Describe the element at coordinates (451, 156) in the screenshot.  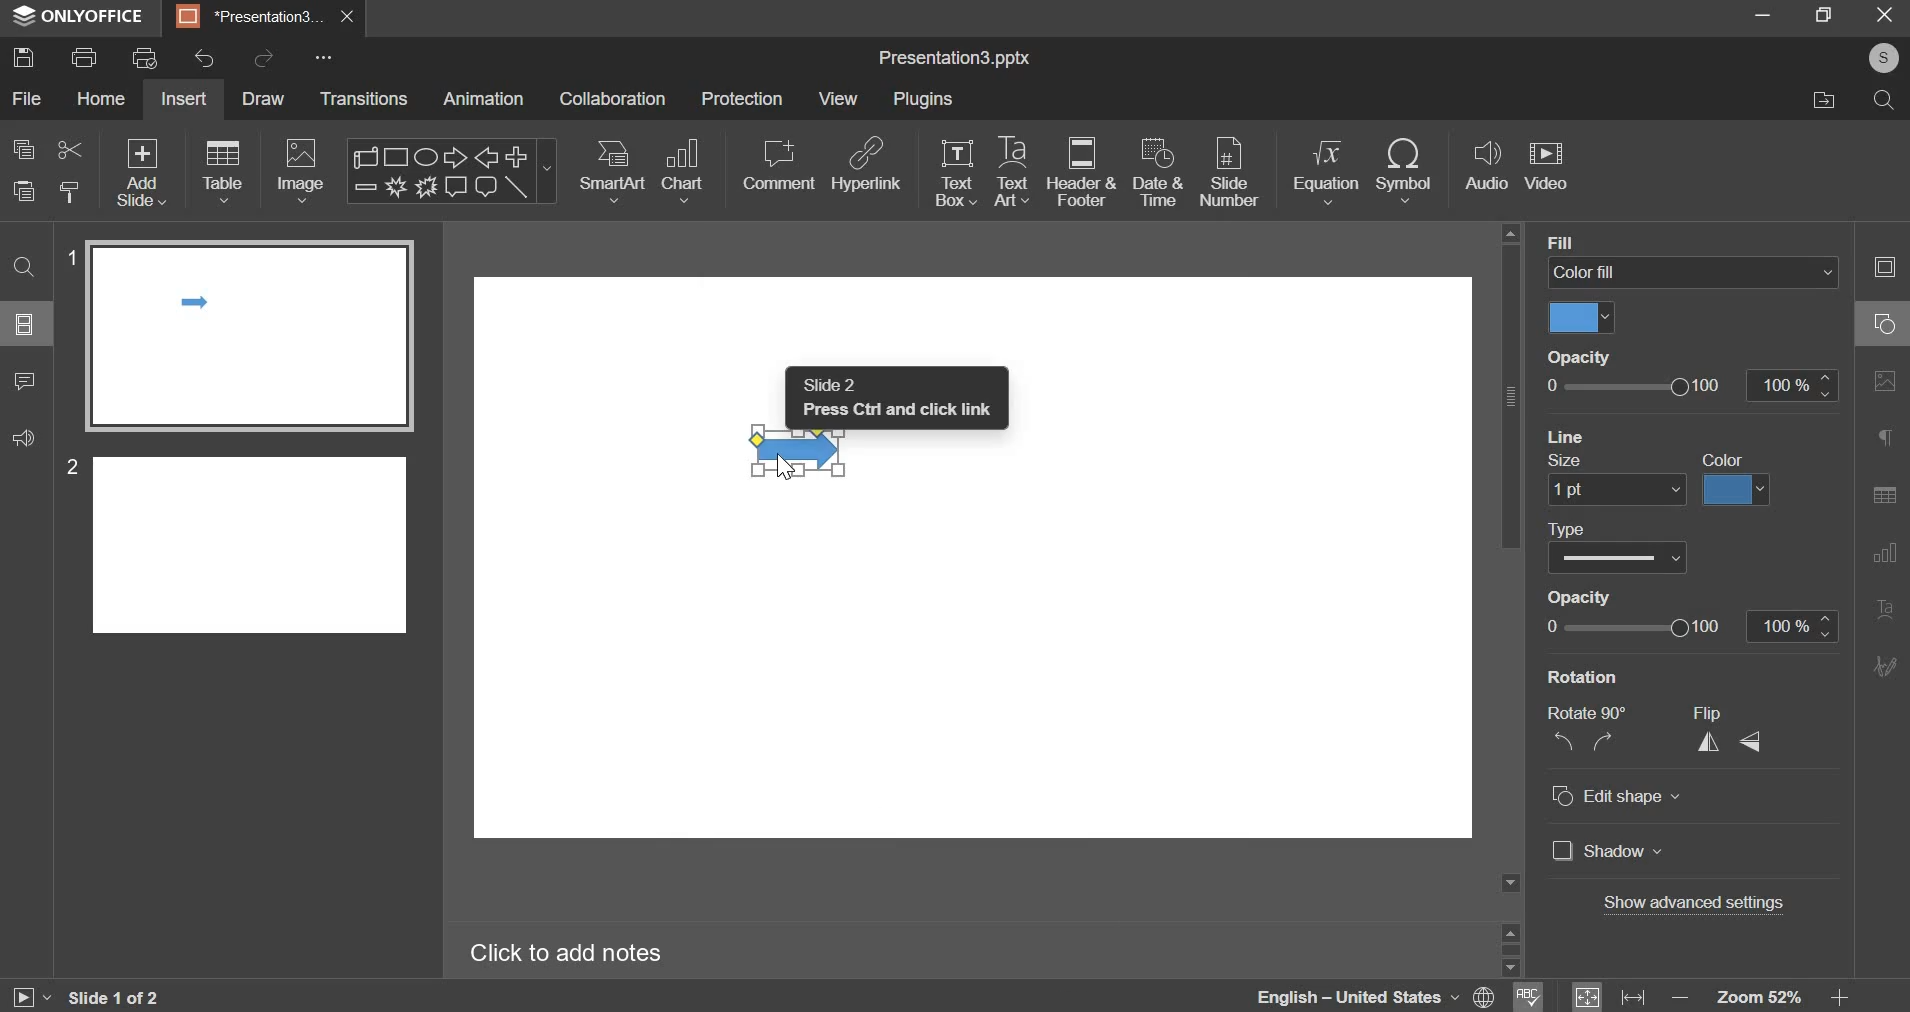
I see `right arrow` at that location.